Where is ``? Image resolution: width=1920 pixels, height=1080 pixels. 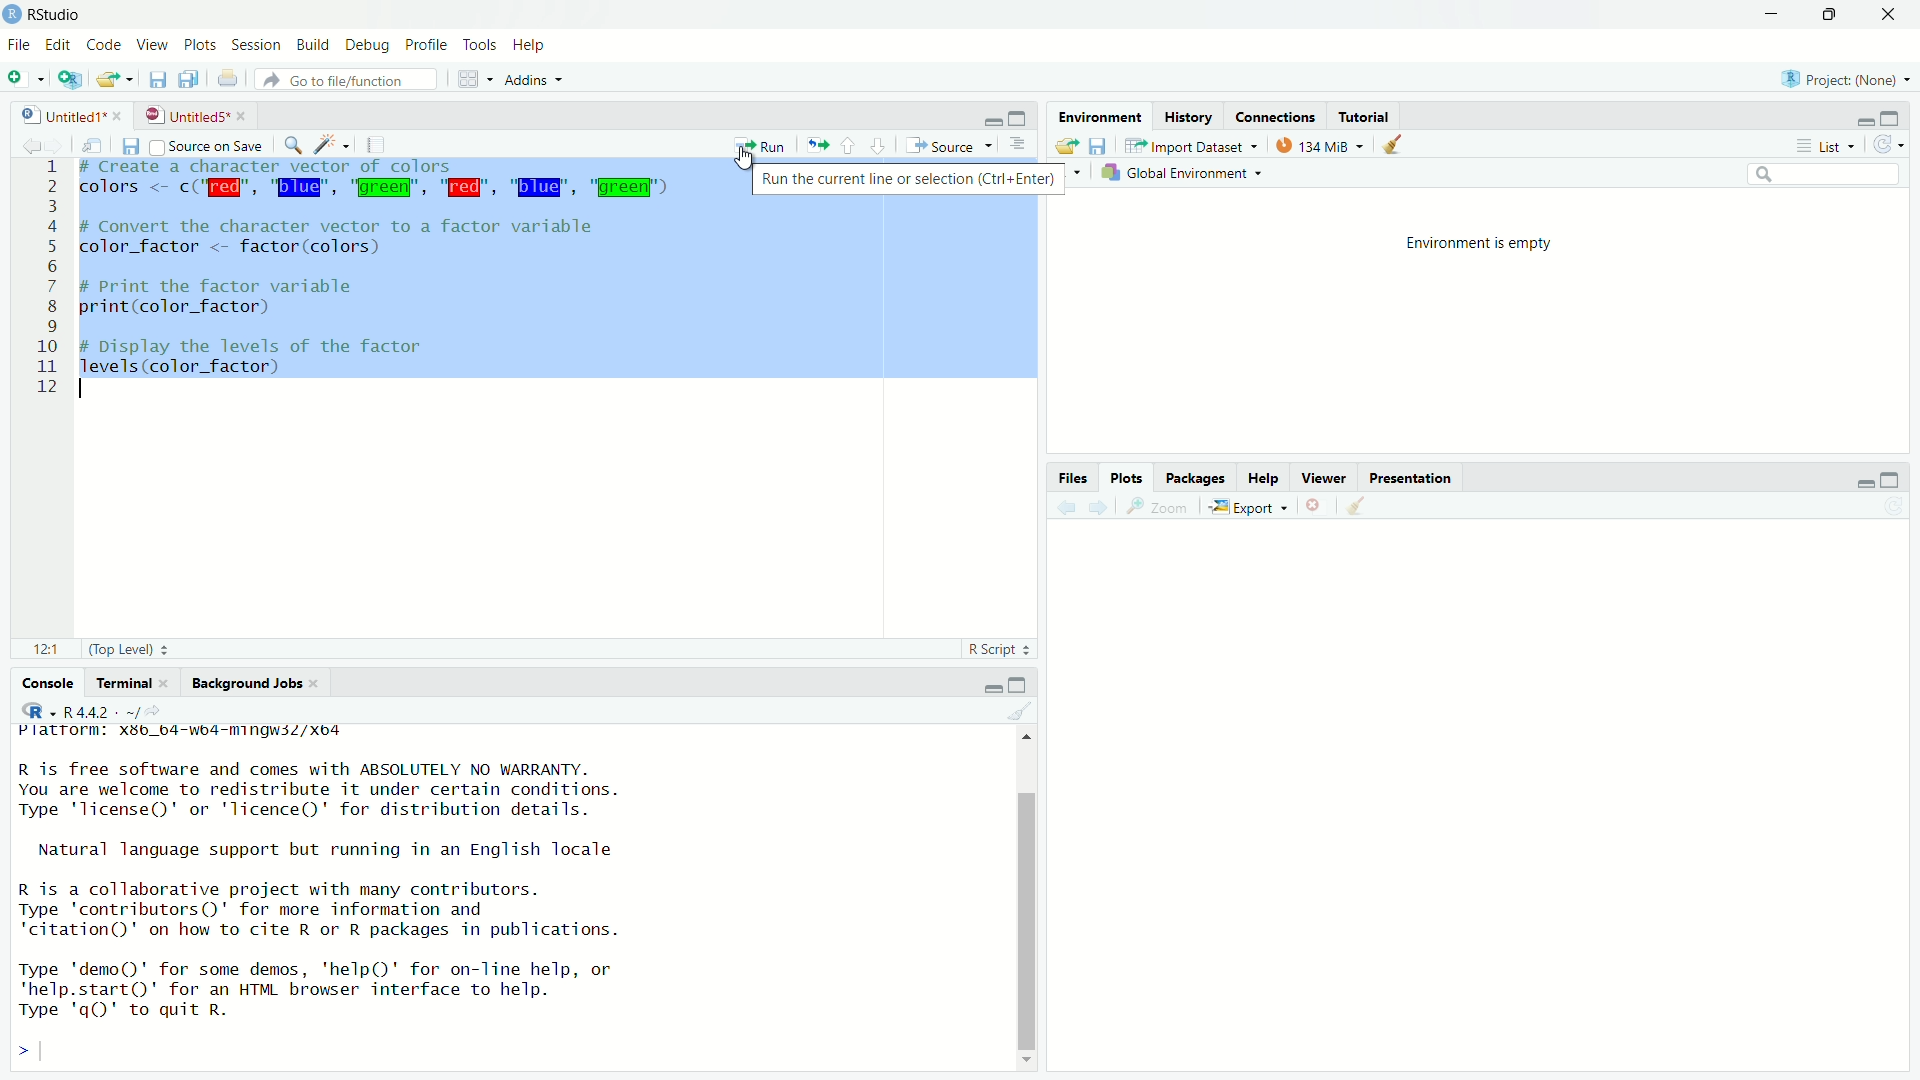  is located at coordinates (41, 286).